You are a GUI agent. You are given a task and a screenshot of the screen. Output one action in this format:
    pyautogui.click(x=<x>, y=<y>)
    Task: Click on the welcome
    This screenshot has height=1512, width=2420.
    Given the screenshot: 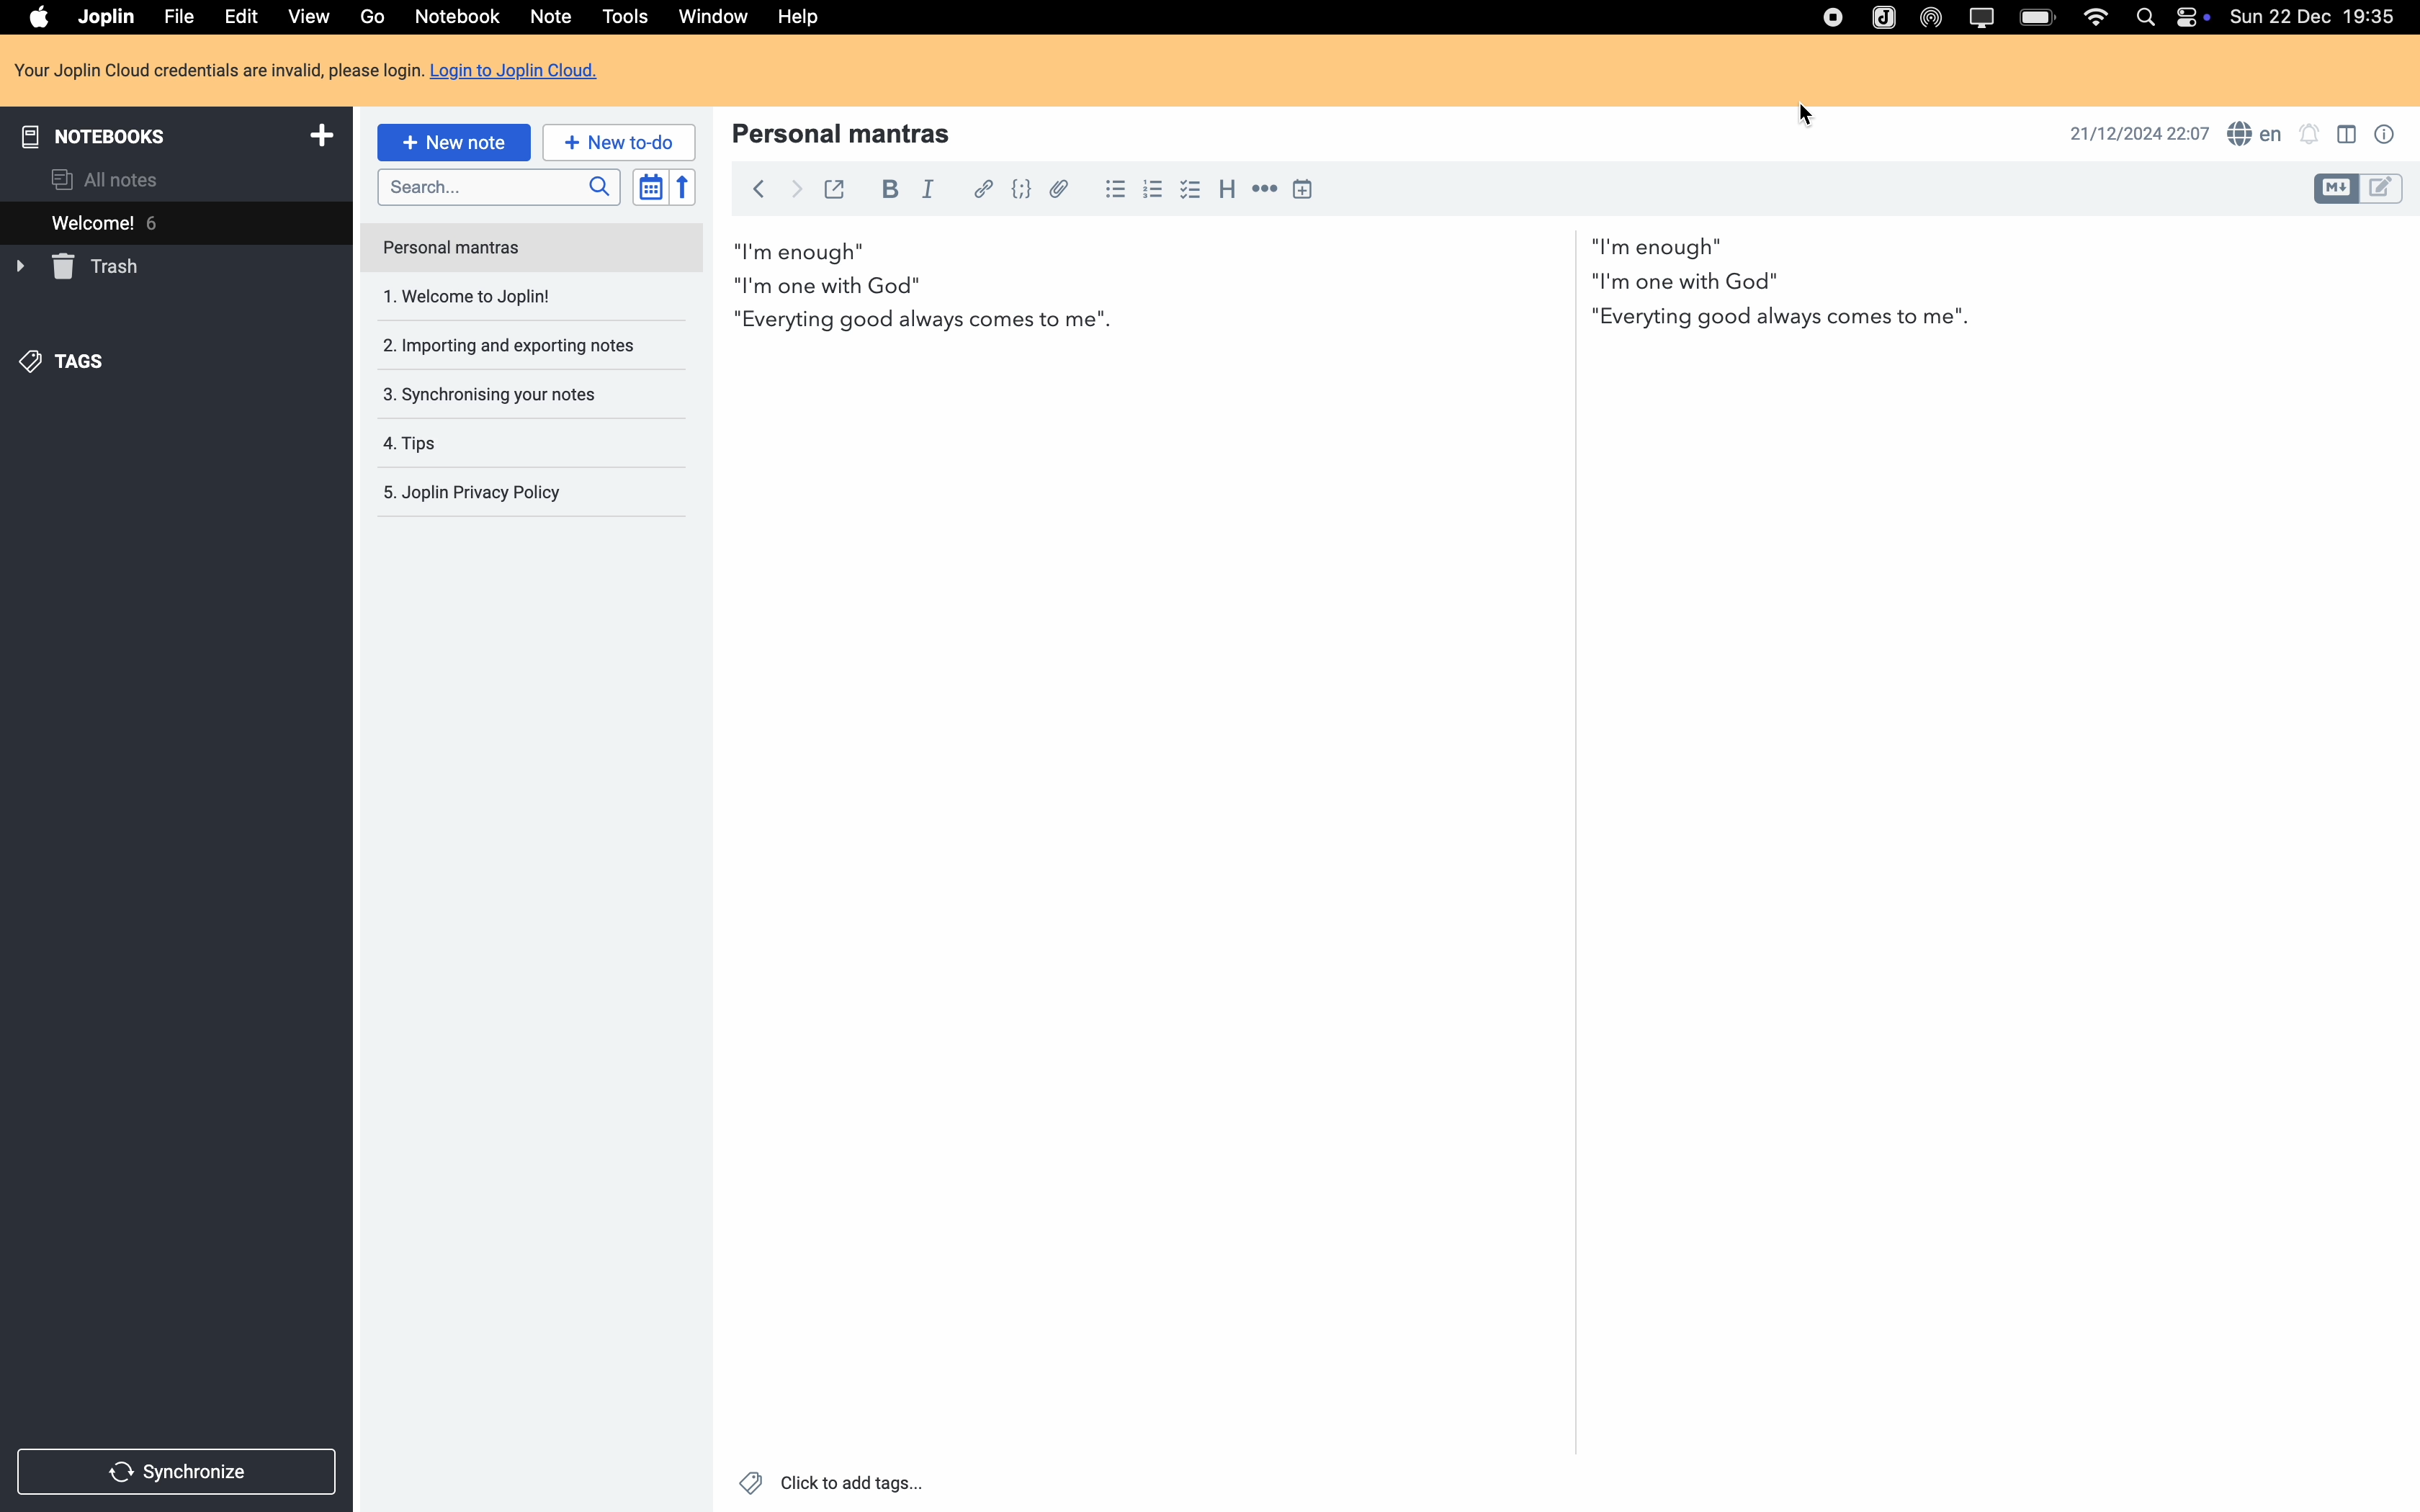 What is the action you would take?
    pyautogui.click(x=172, y=224)
    